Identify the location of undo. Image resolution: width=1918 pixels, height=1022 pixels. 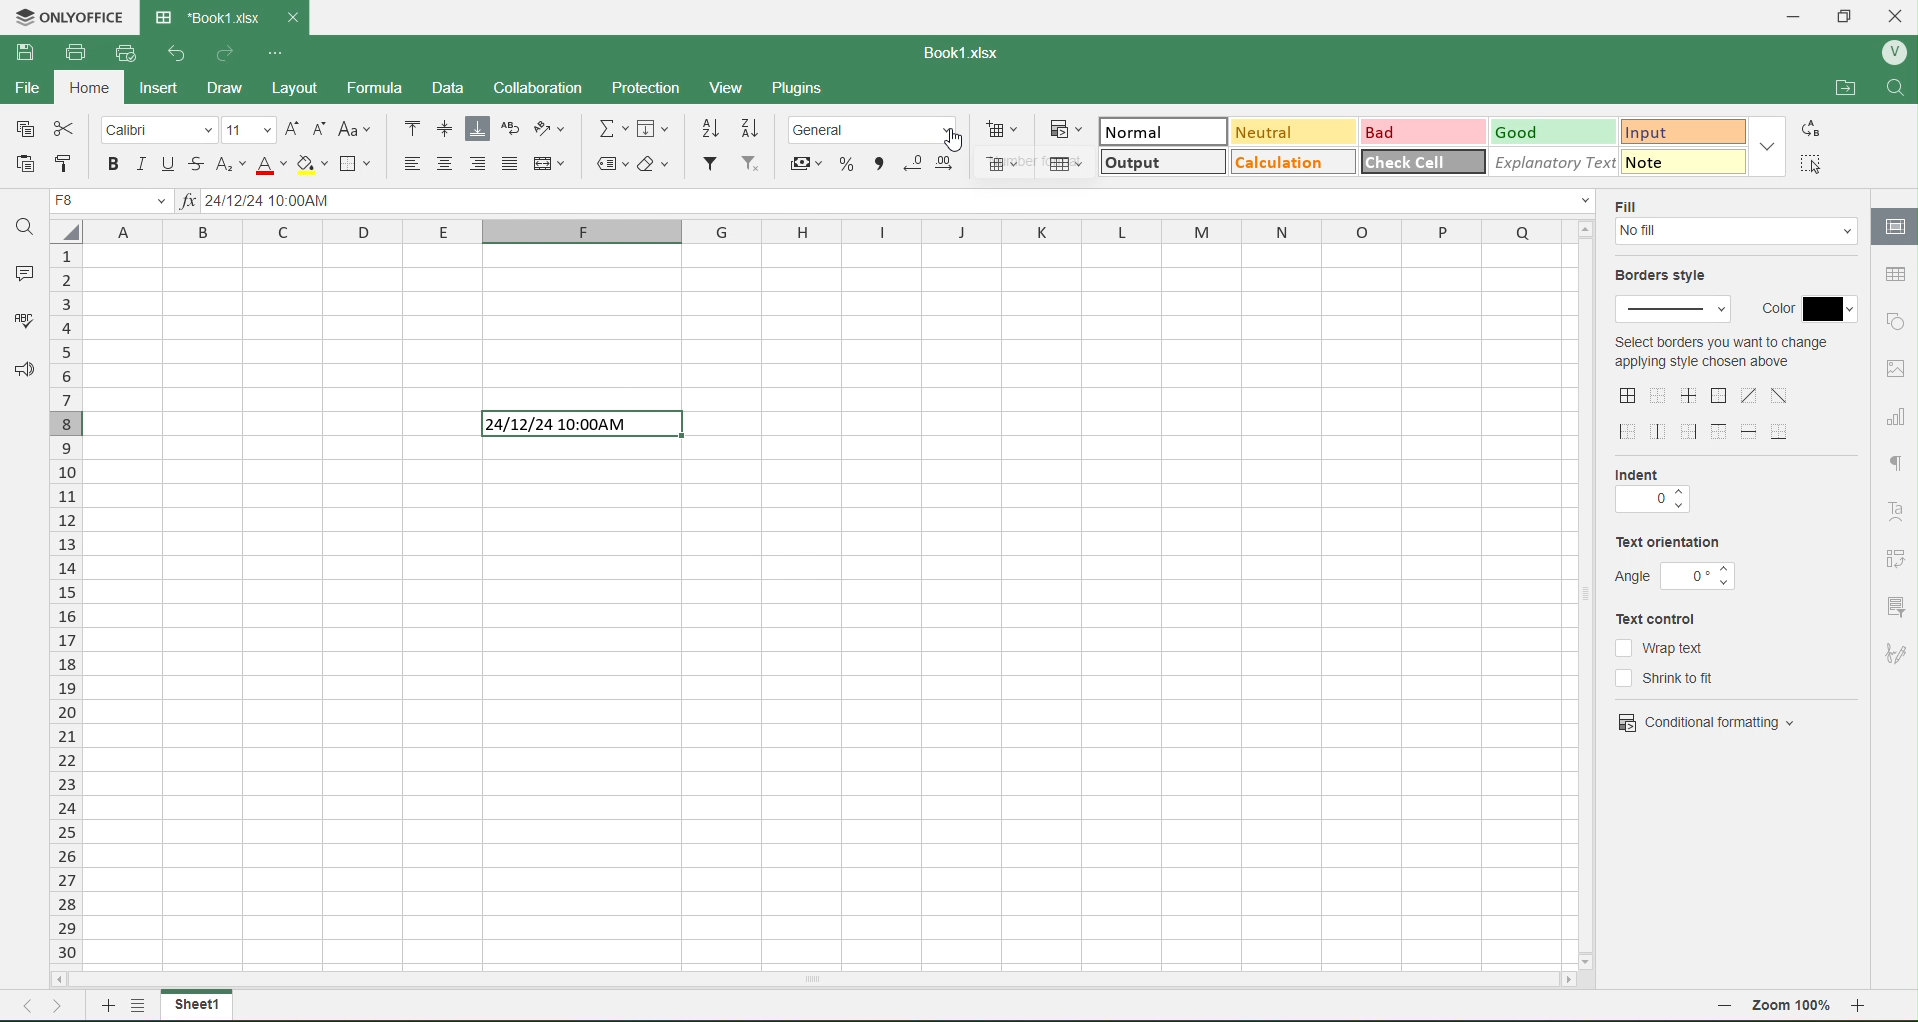
(171, 53).